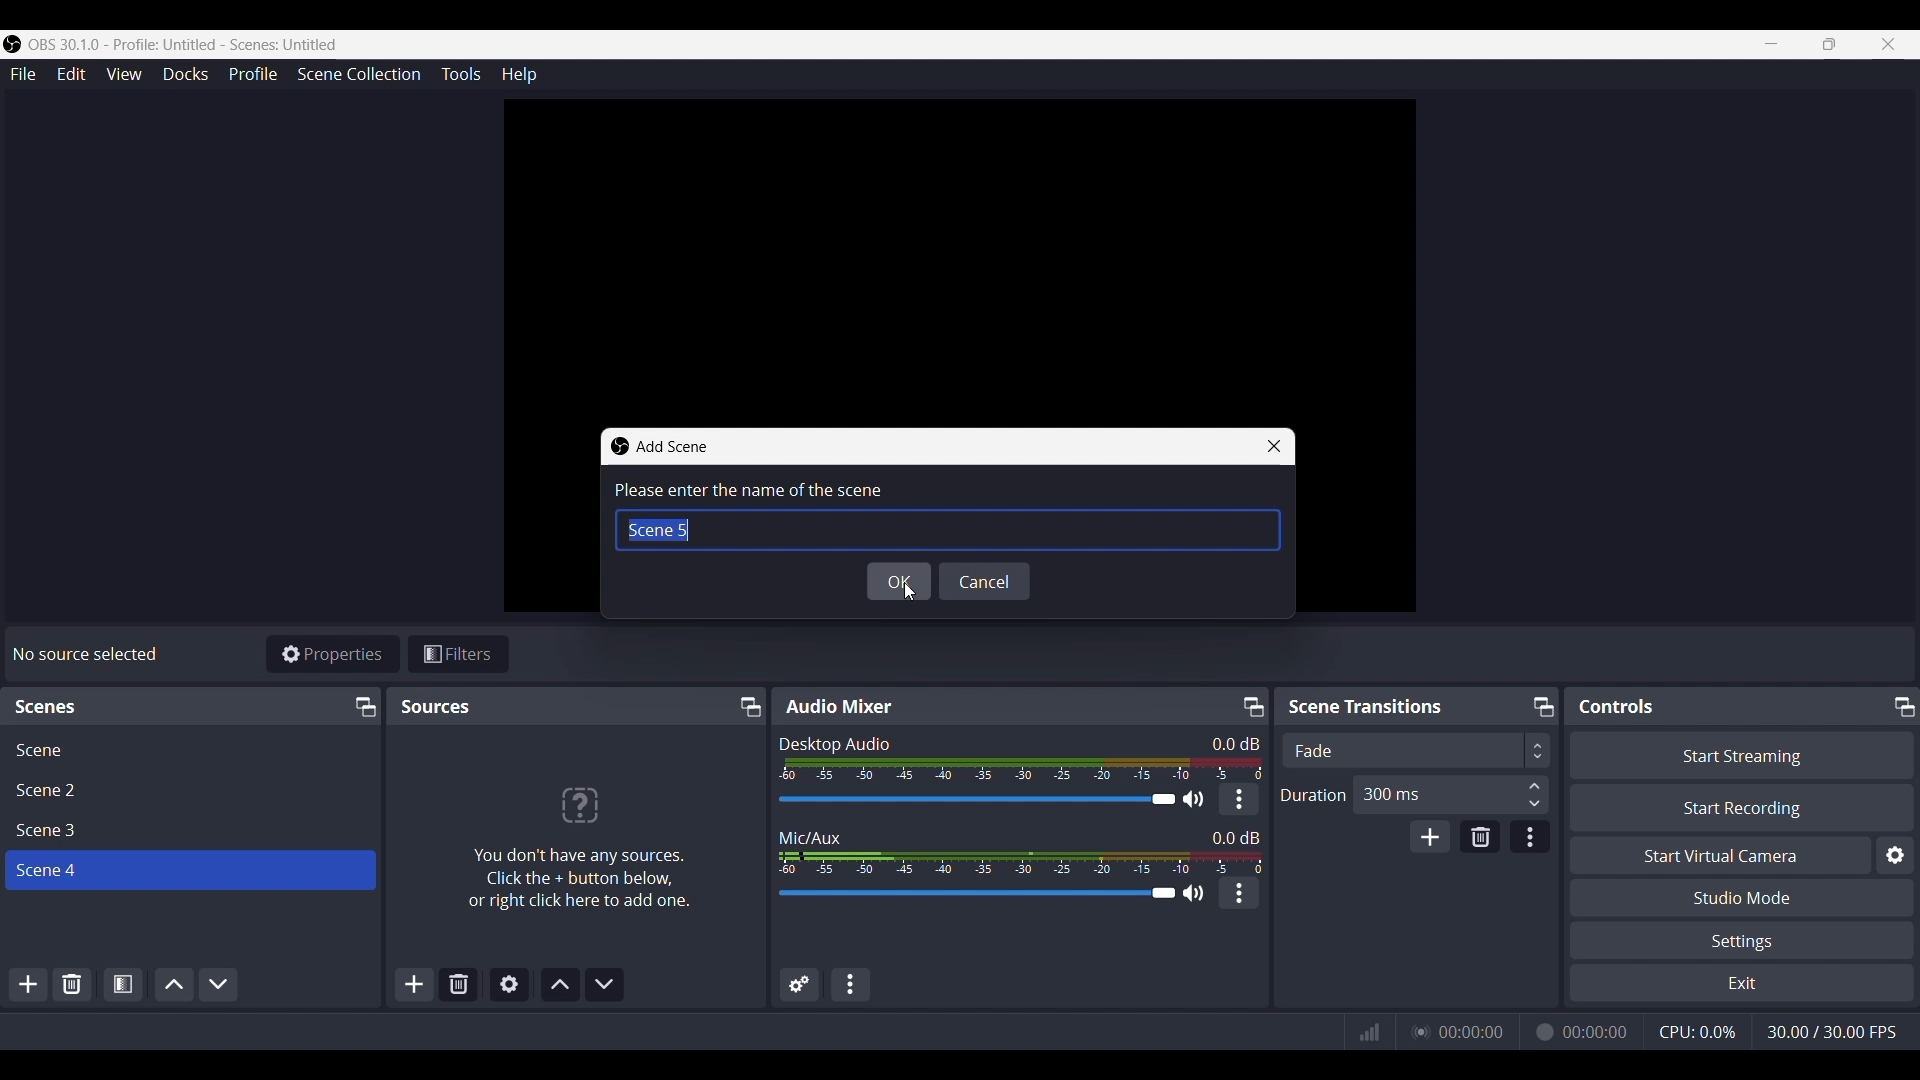 This screenshot has width=1920, height=1080. Describe the element at coordinates (1531, 837) in the screenshot. I see `Transition Properties ` at that location.